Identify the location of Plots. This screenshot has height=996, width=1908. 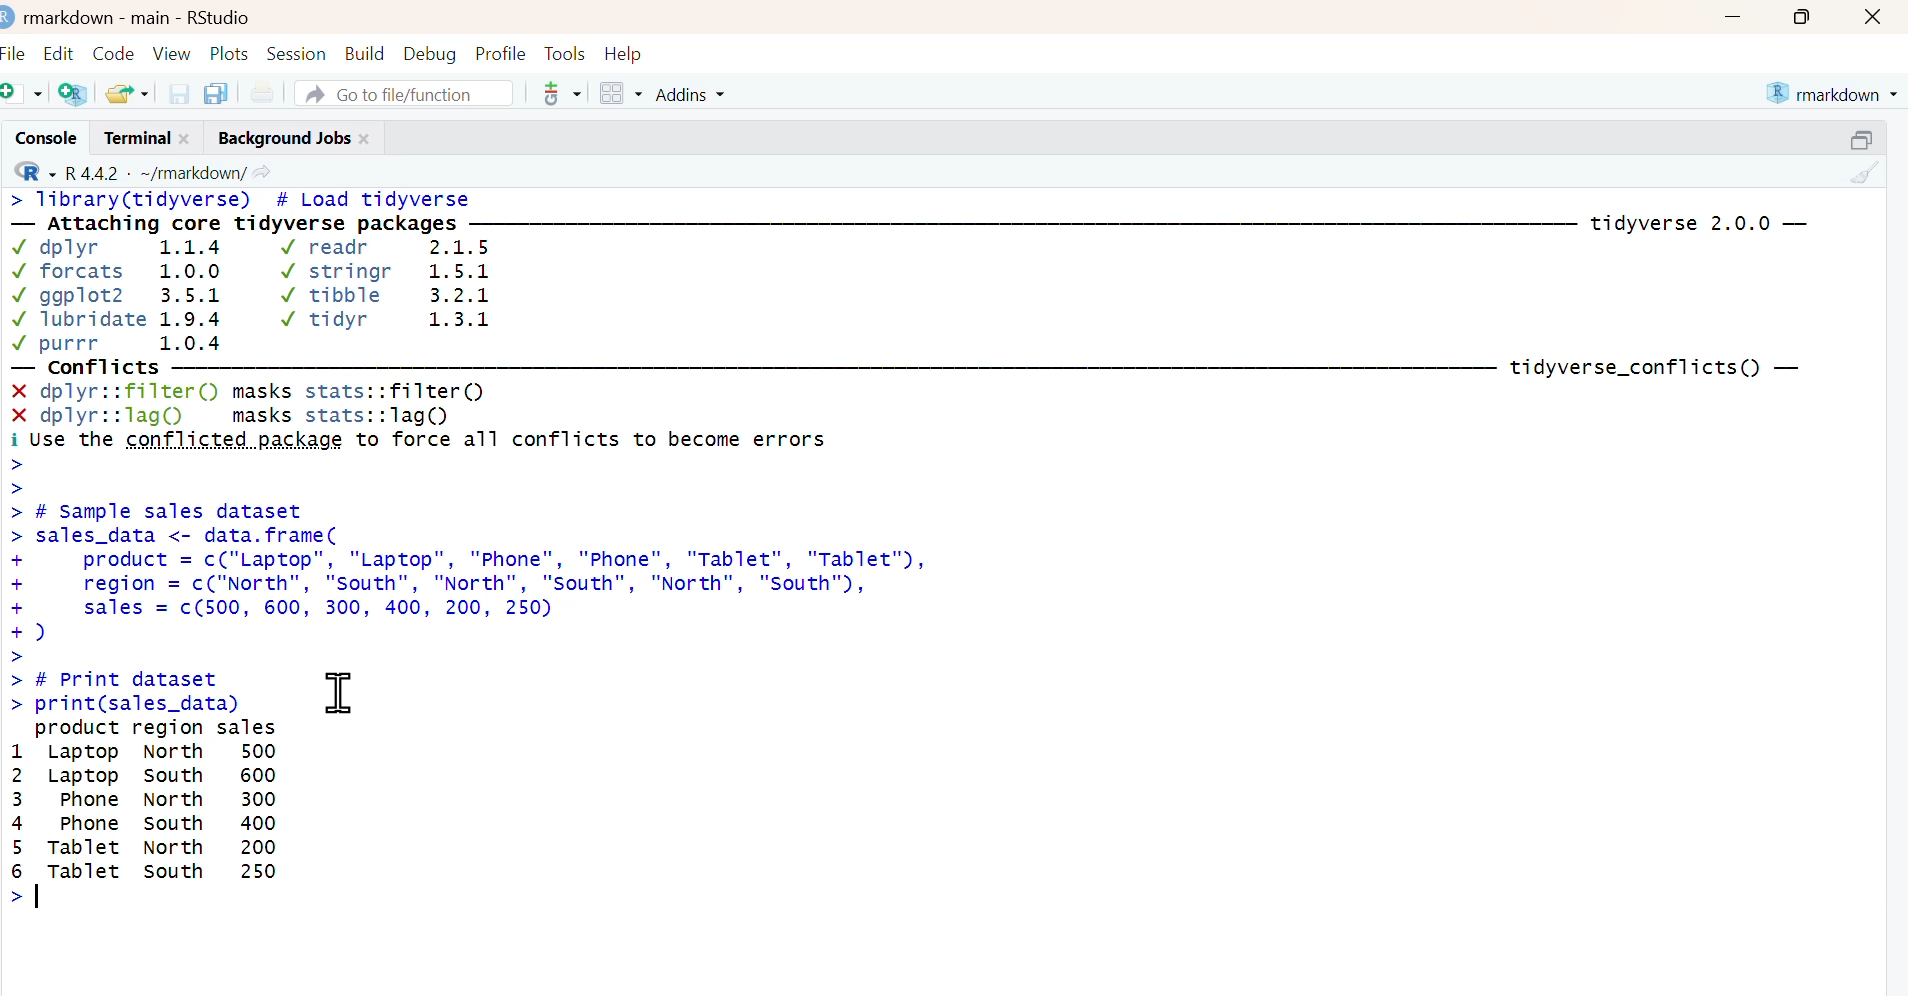
(230, 51).